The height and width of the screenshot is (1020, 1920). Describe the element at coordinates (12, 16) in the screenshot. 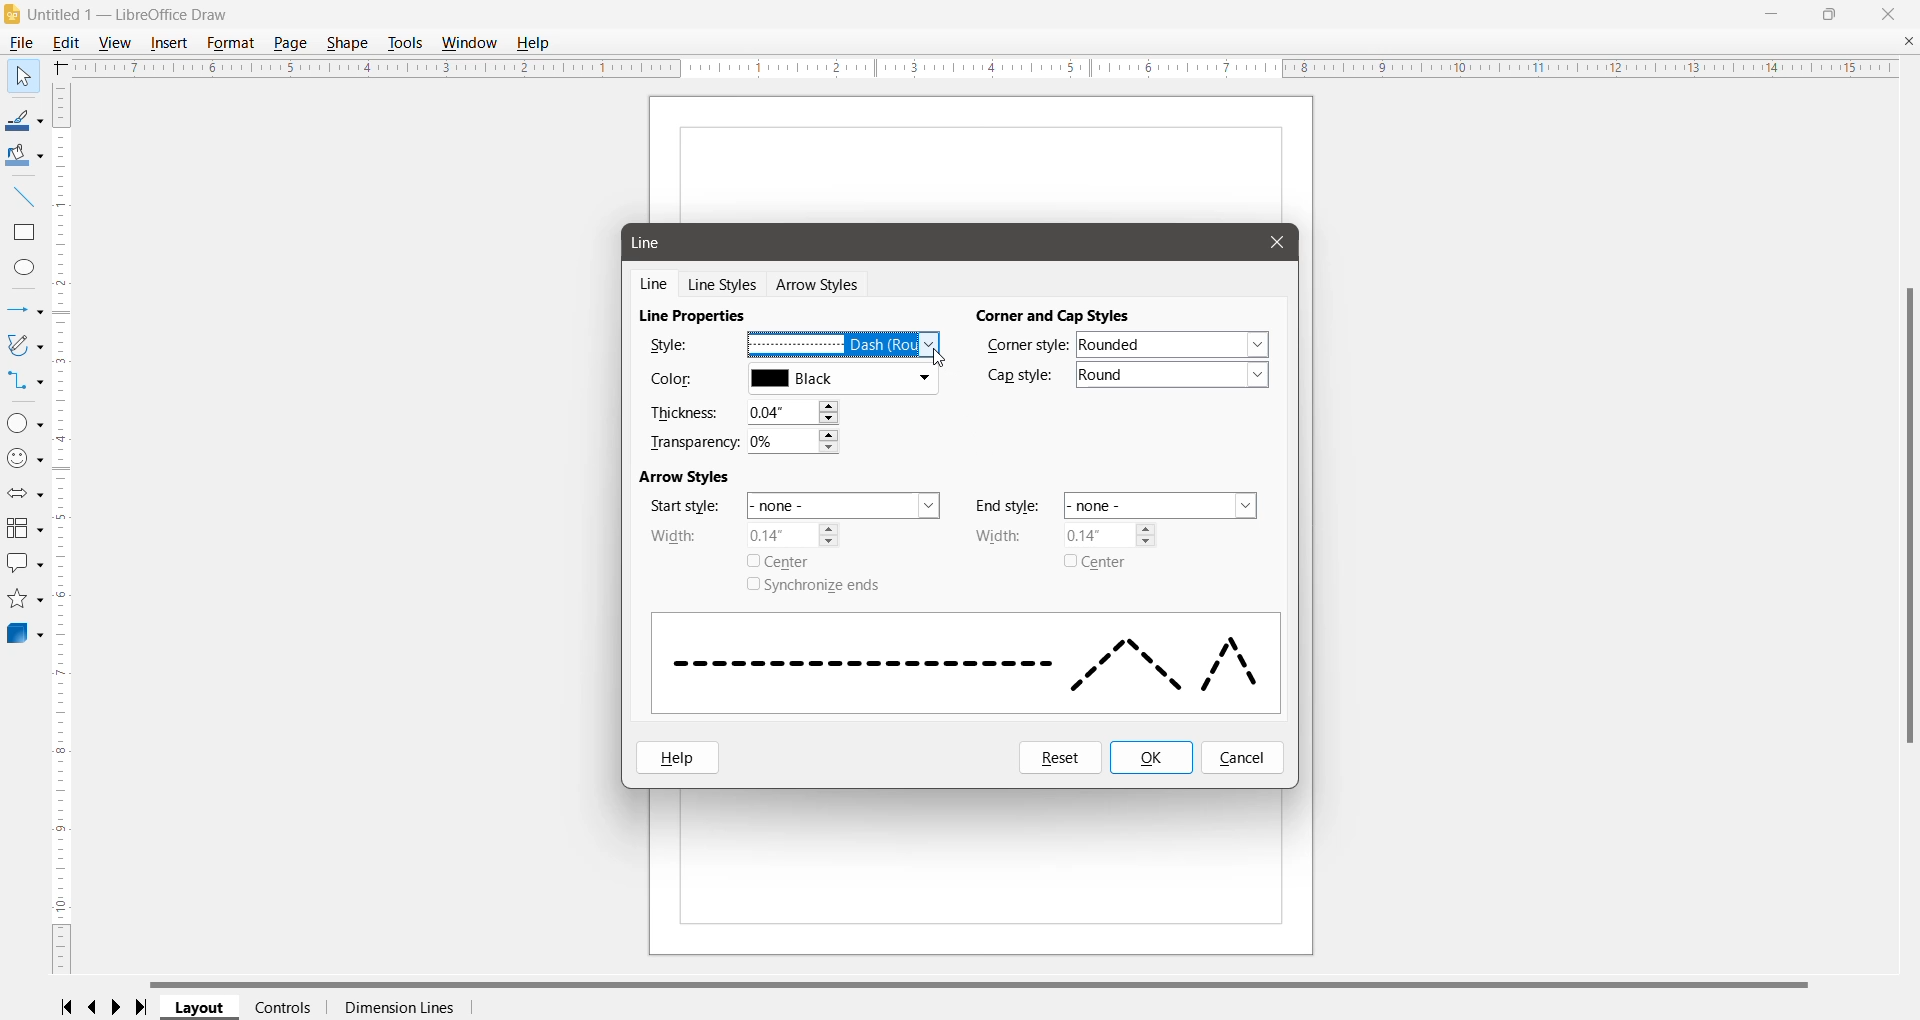

I see `Application Logo` at that location.